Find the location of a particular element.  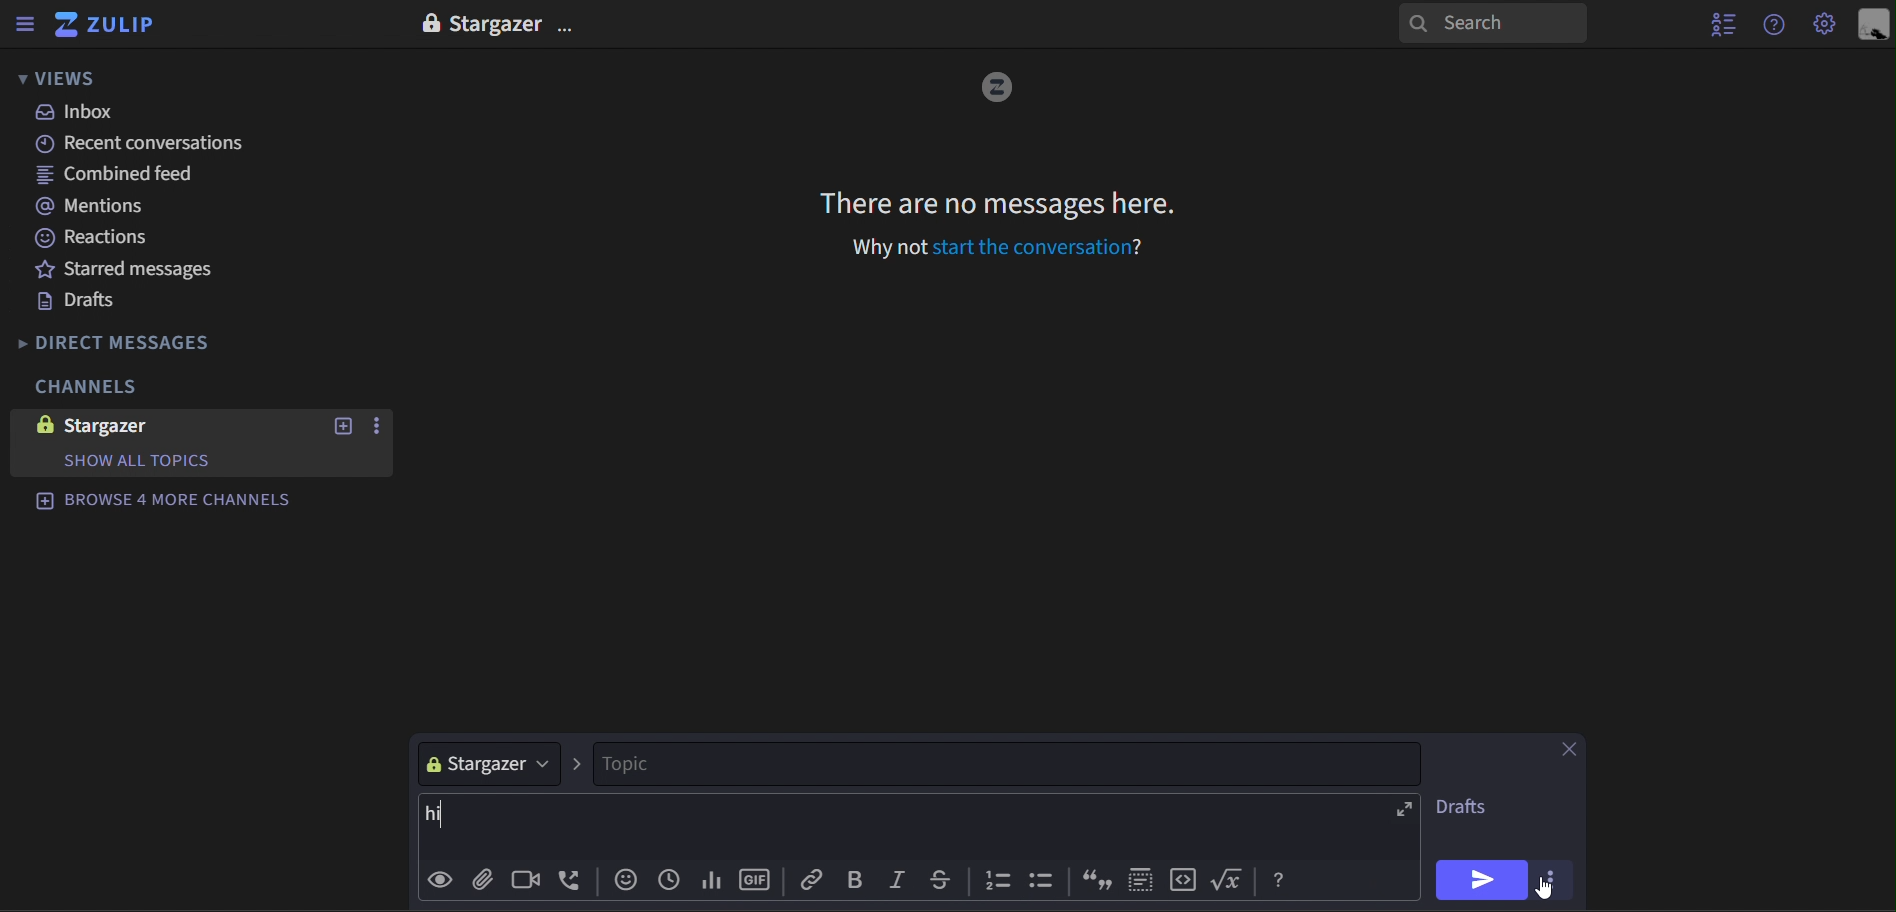

Stargazer is located at coordinates (500, 23).